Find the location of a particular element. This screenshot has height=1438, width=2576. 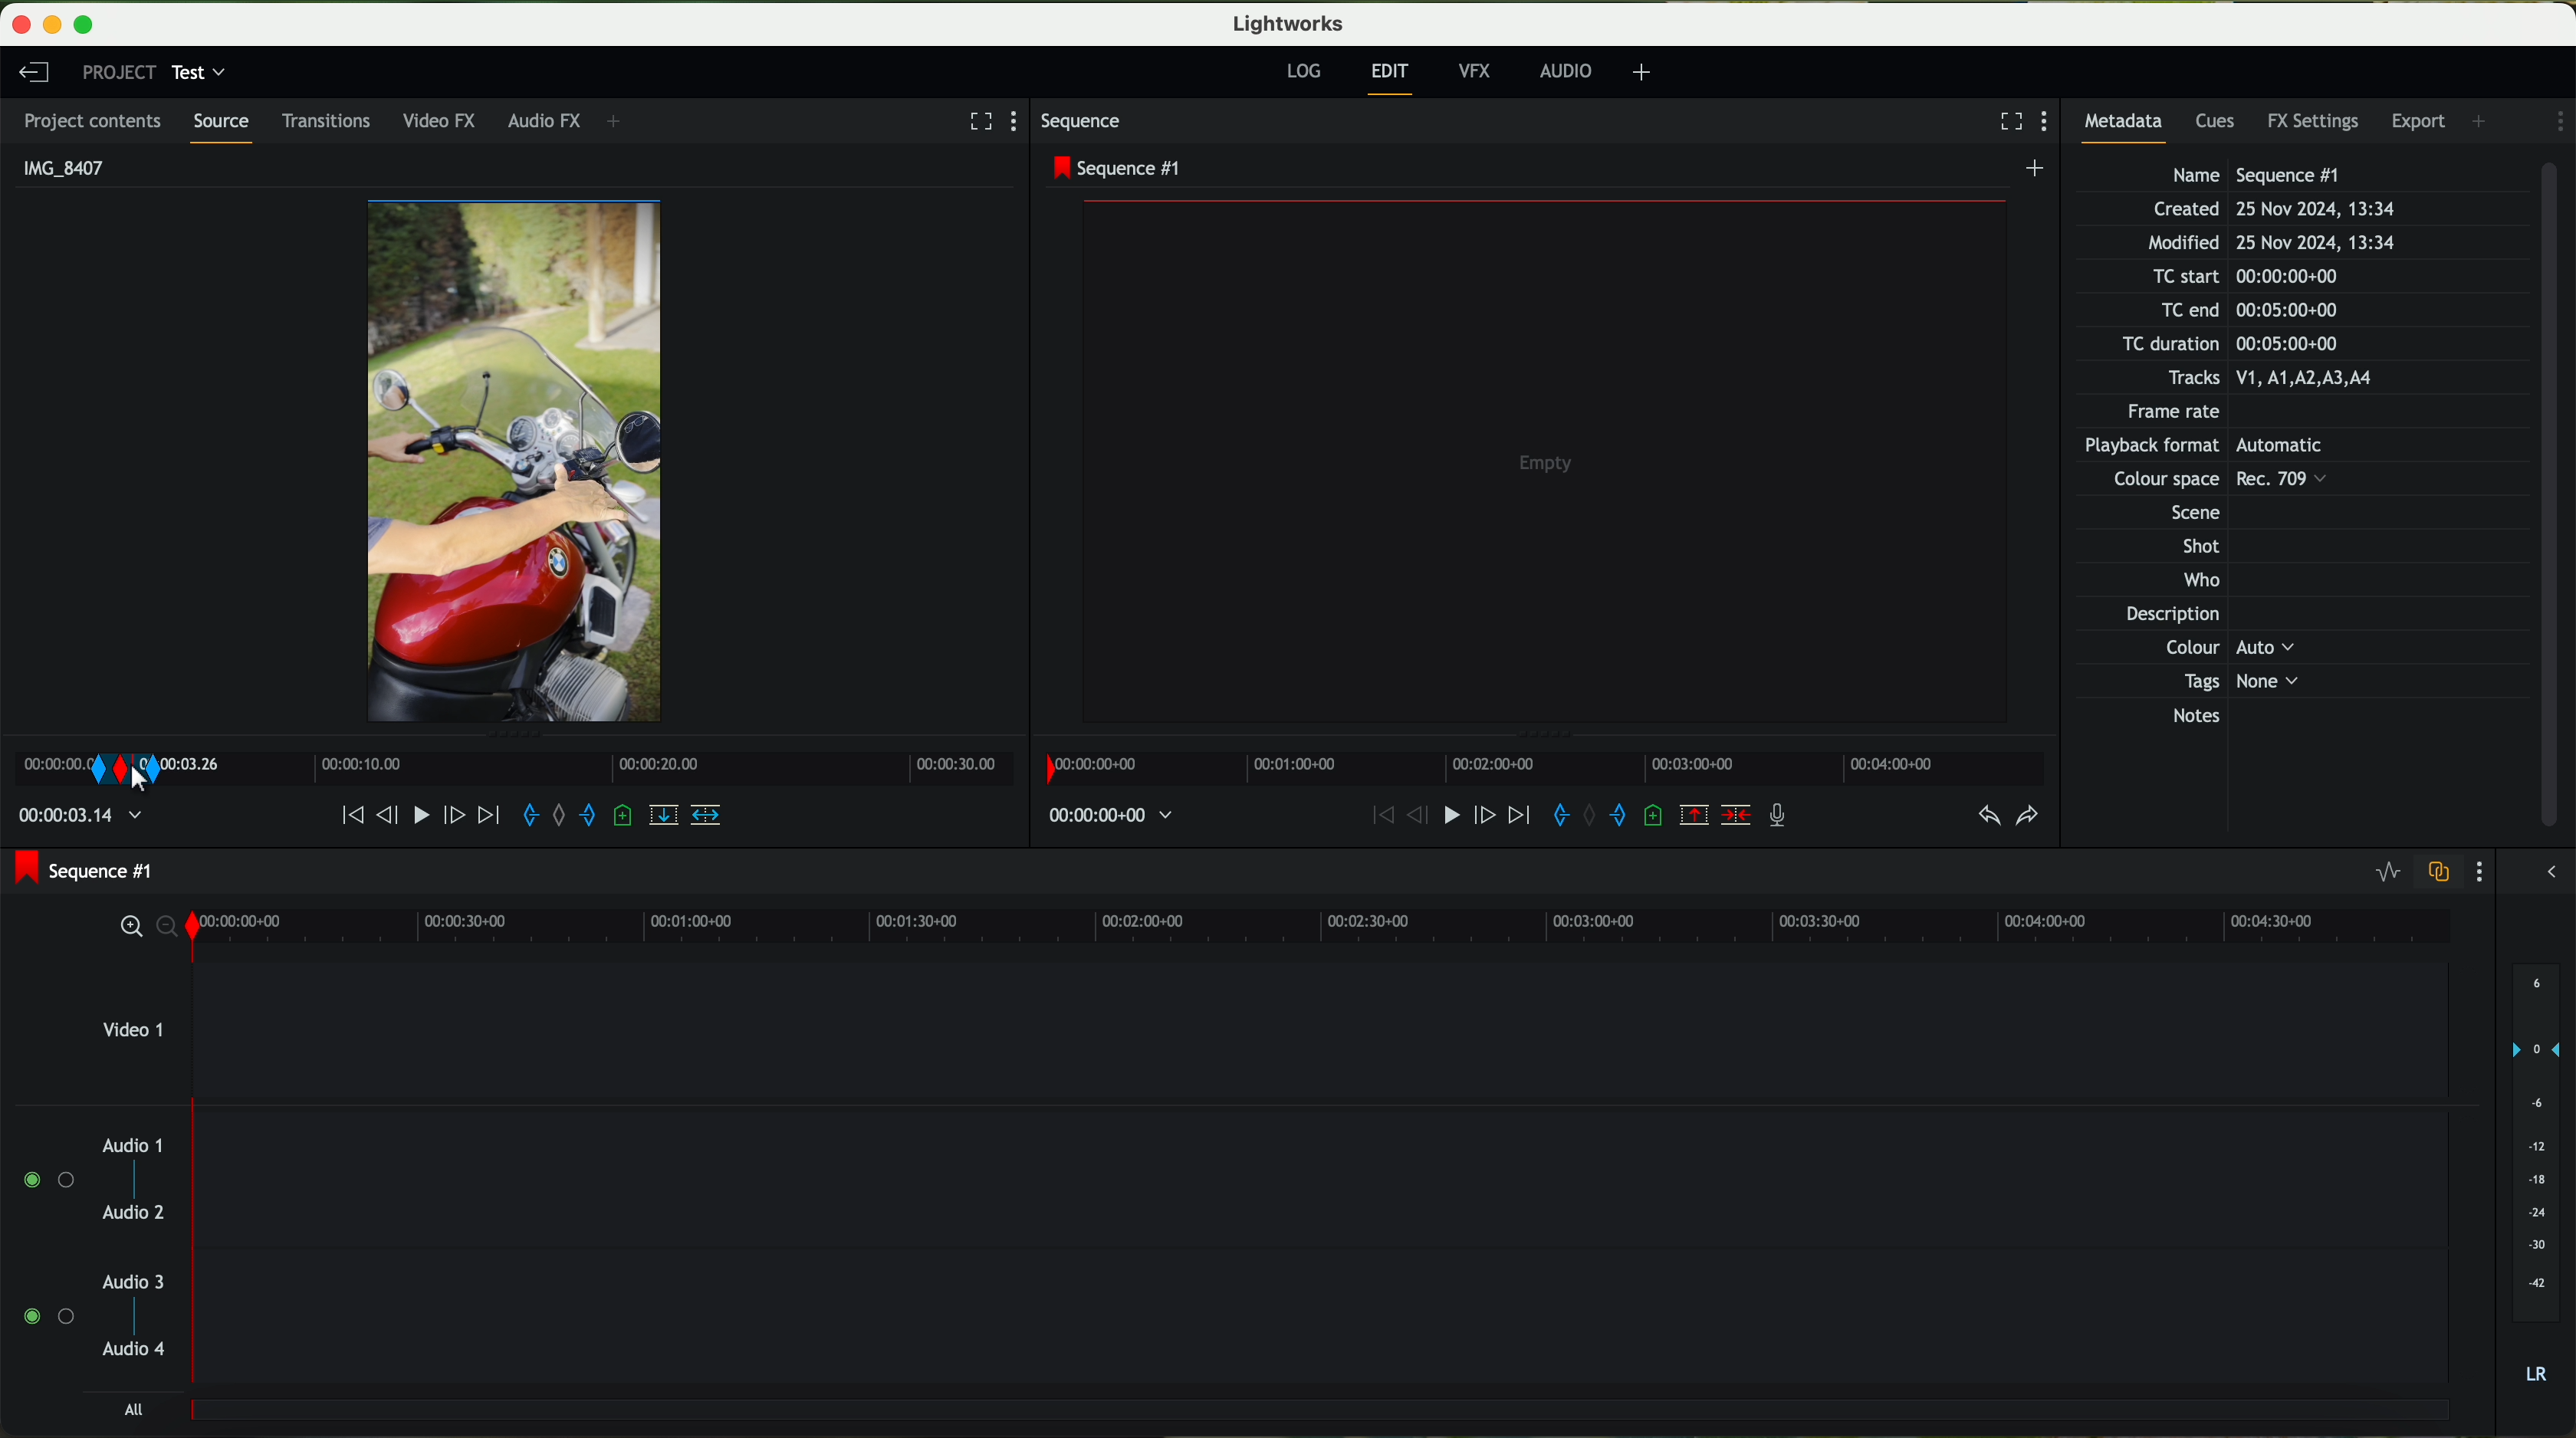

sequence #1 is located at coordinates (1117, 168).